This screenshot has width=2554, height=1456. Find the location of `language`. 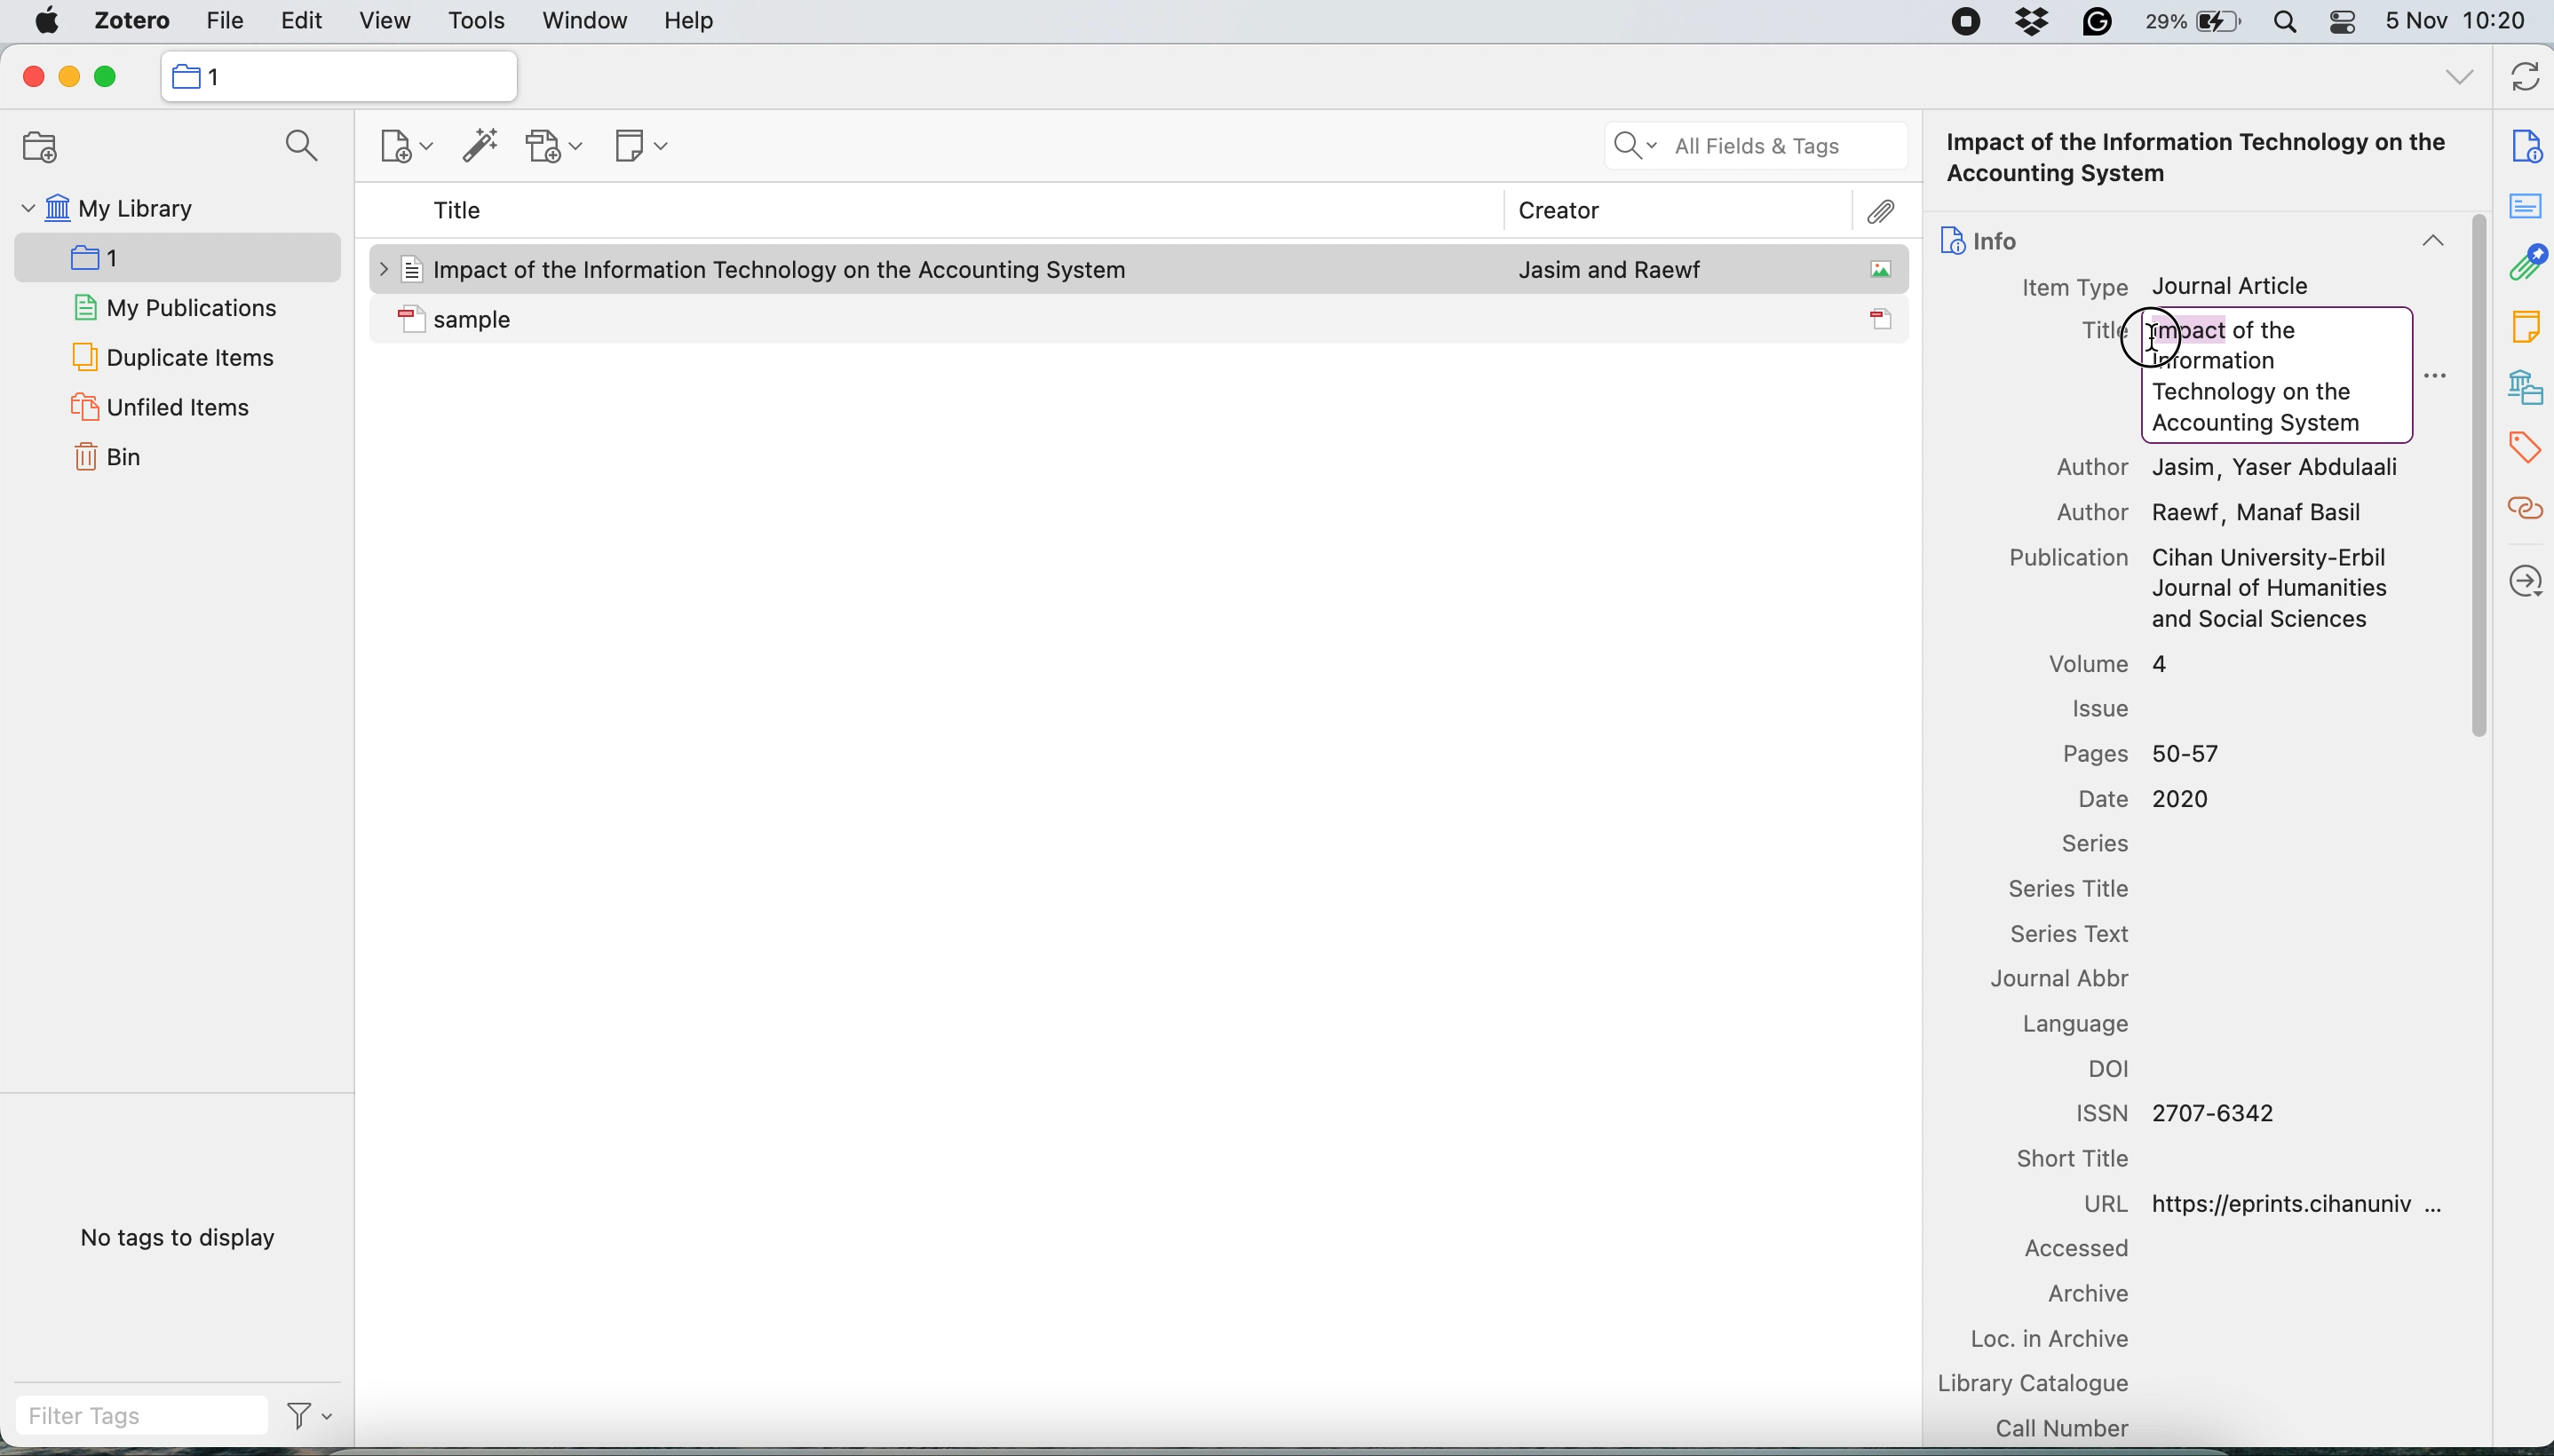

language is located at coordinates (2076, 1025).